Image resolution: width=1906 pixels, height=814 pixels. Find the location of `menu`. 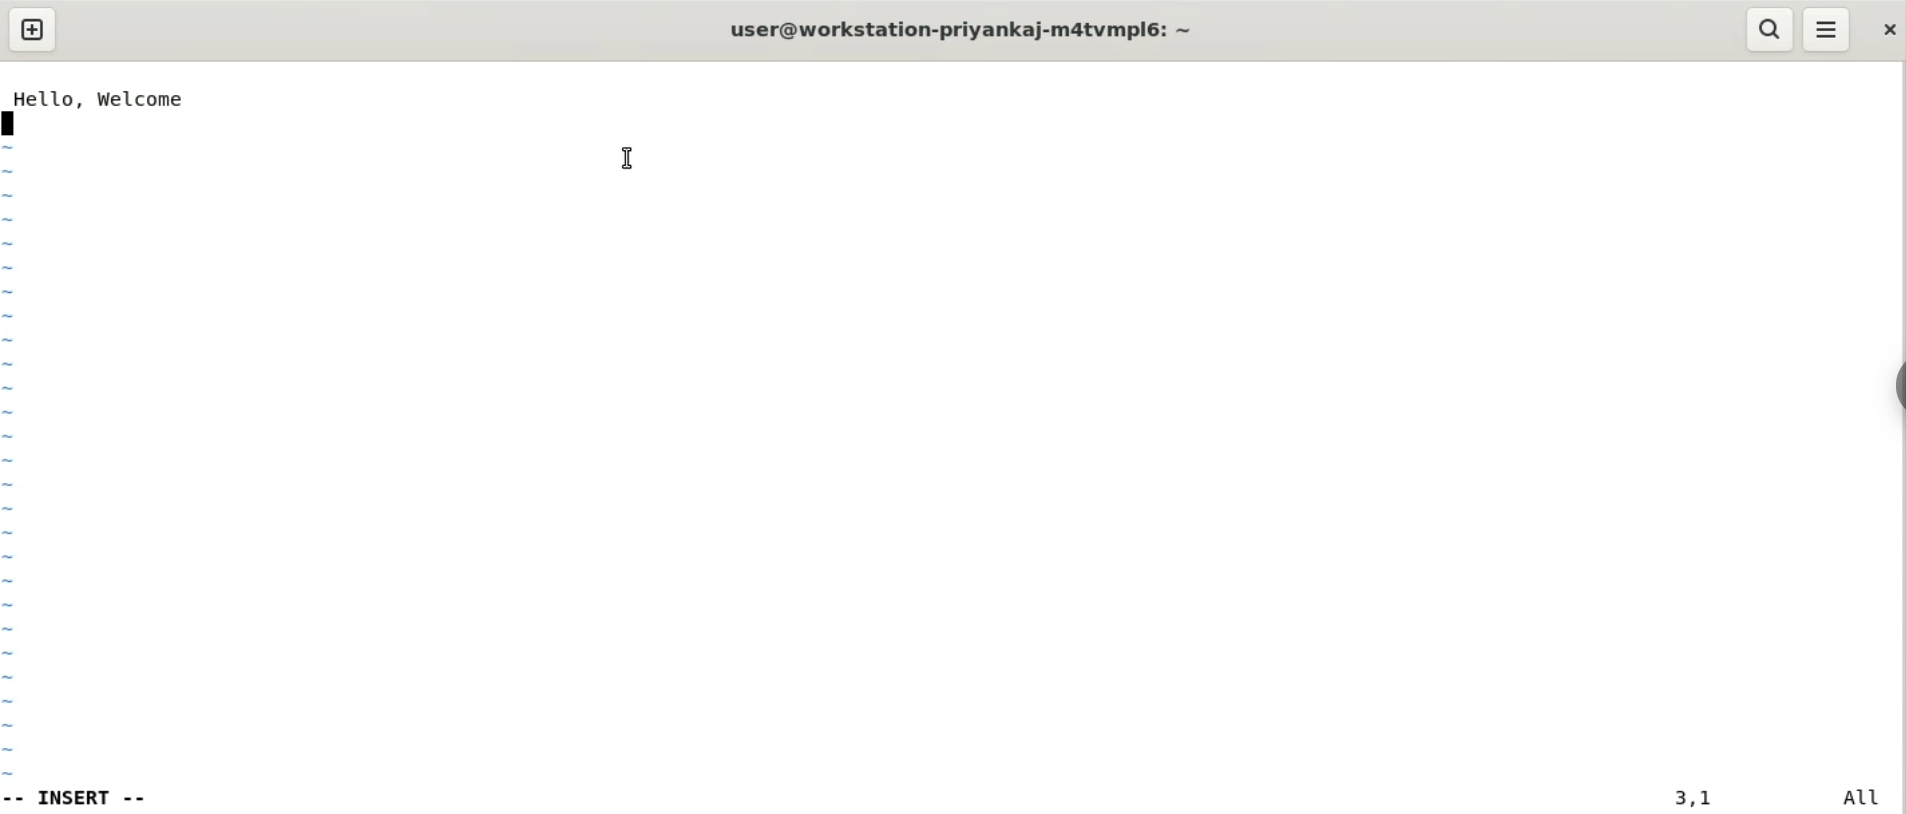

menu is located at coordinates (1828, 30).